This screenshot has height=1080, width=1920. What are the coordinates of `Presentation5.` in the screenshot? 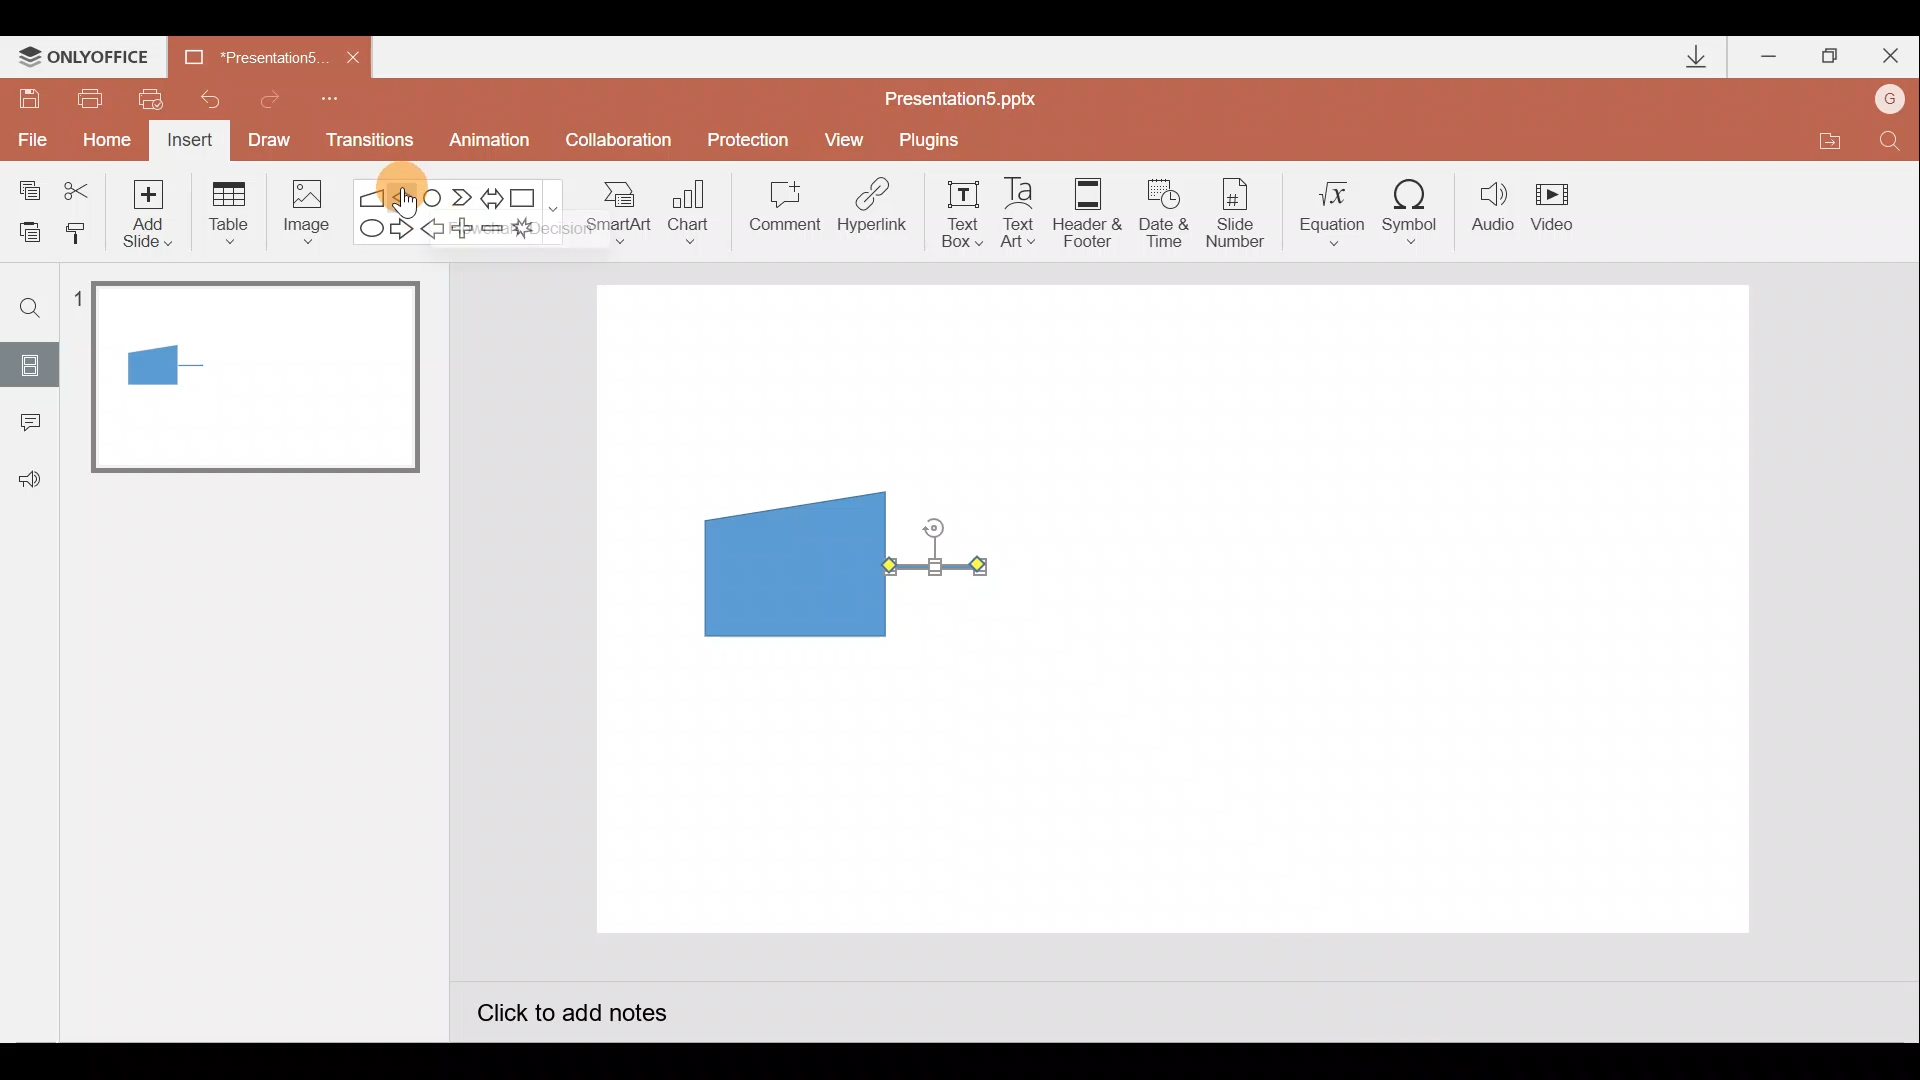 It's located at (246, 54).